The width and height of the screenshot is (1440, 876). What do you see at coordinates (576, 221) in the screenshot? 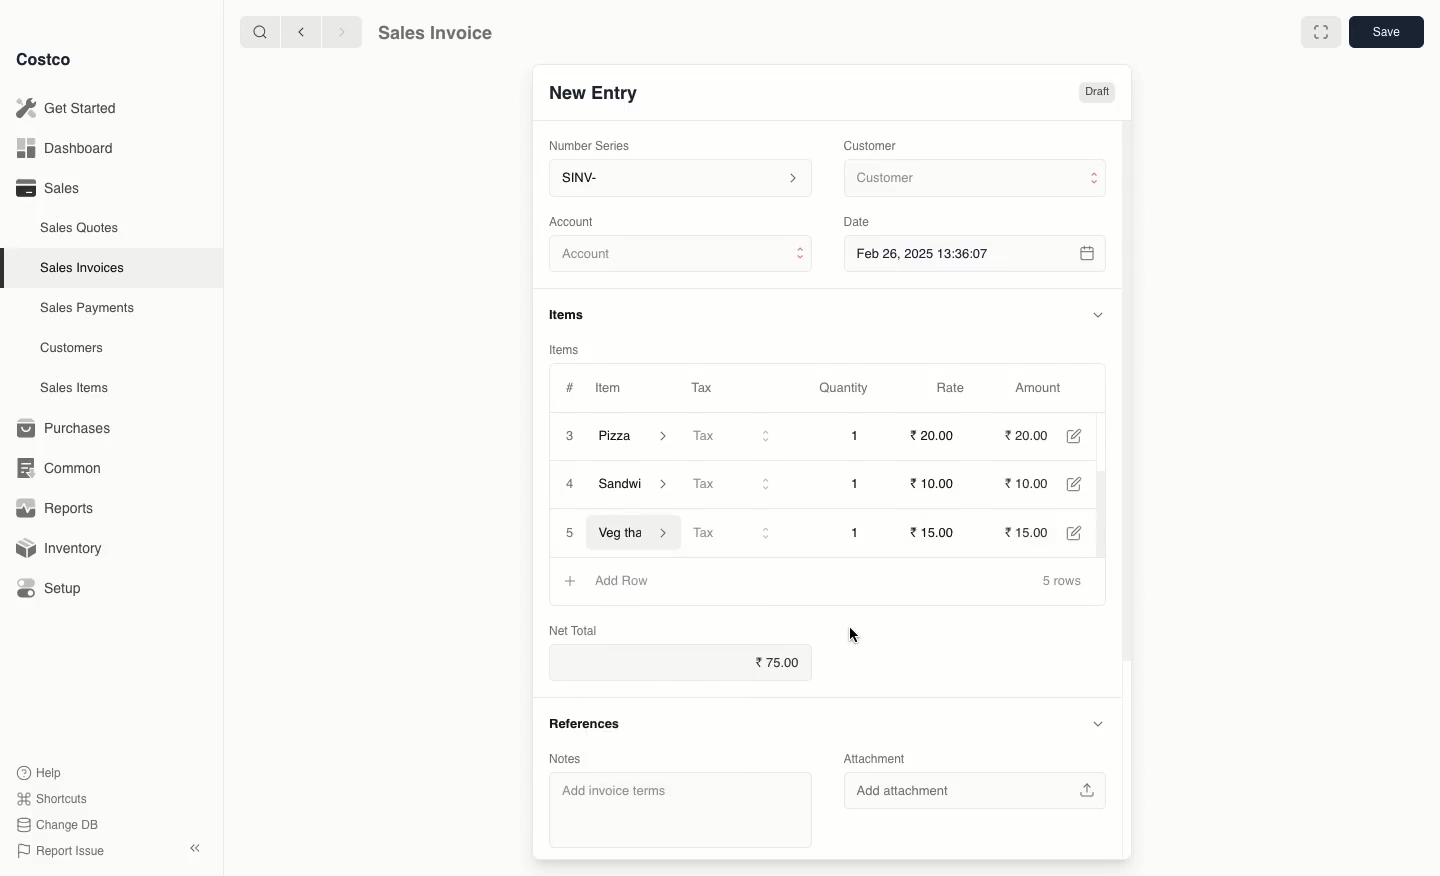
I see `‘Account` at bounding box center [576, 221].